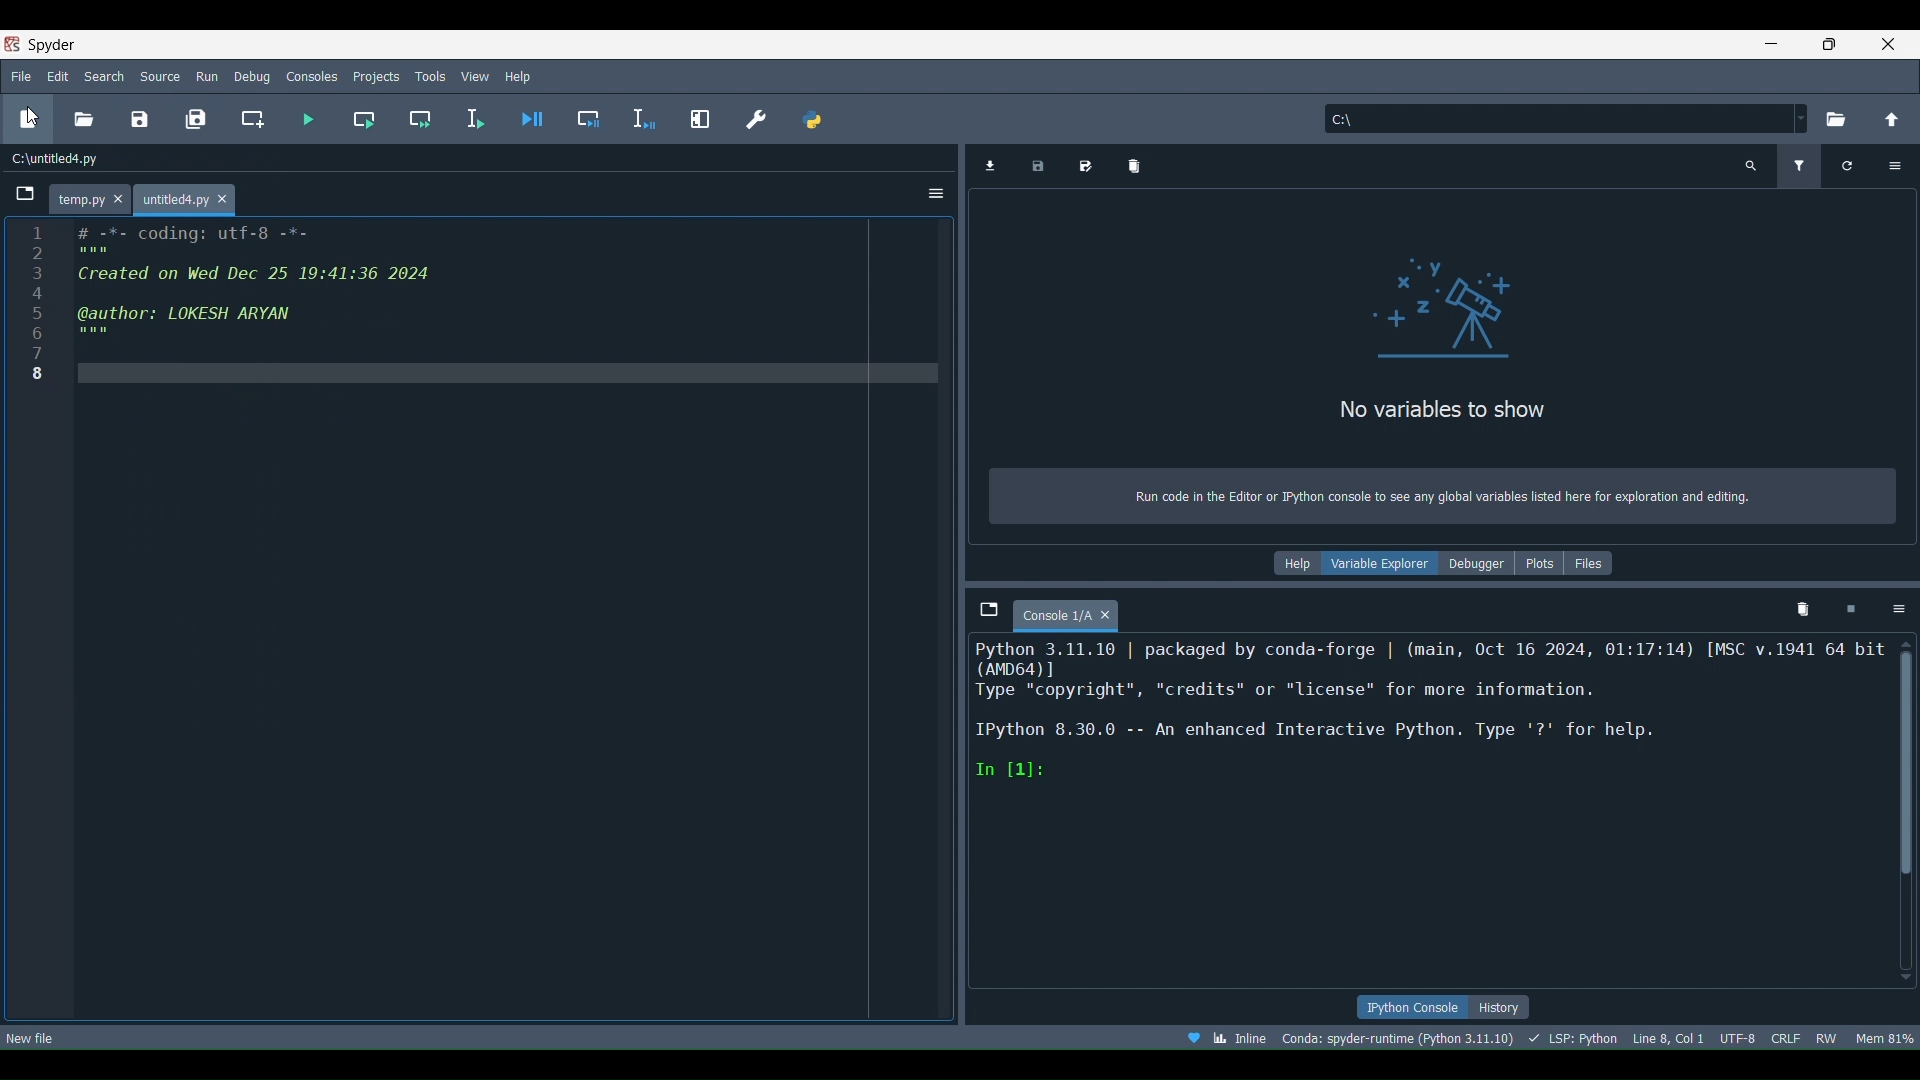 The image size is (1920, 1080). What do you see at coordinates (1772, 43) in the screenshot?
I see `minimize` at bounding box center [1772, 43].